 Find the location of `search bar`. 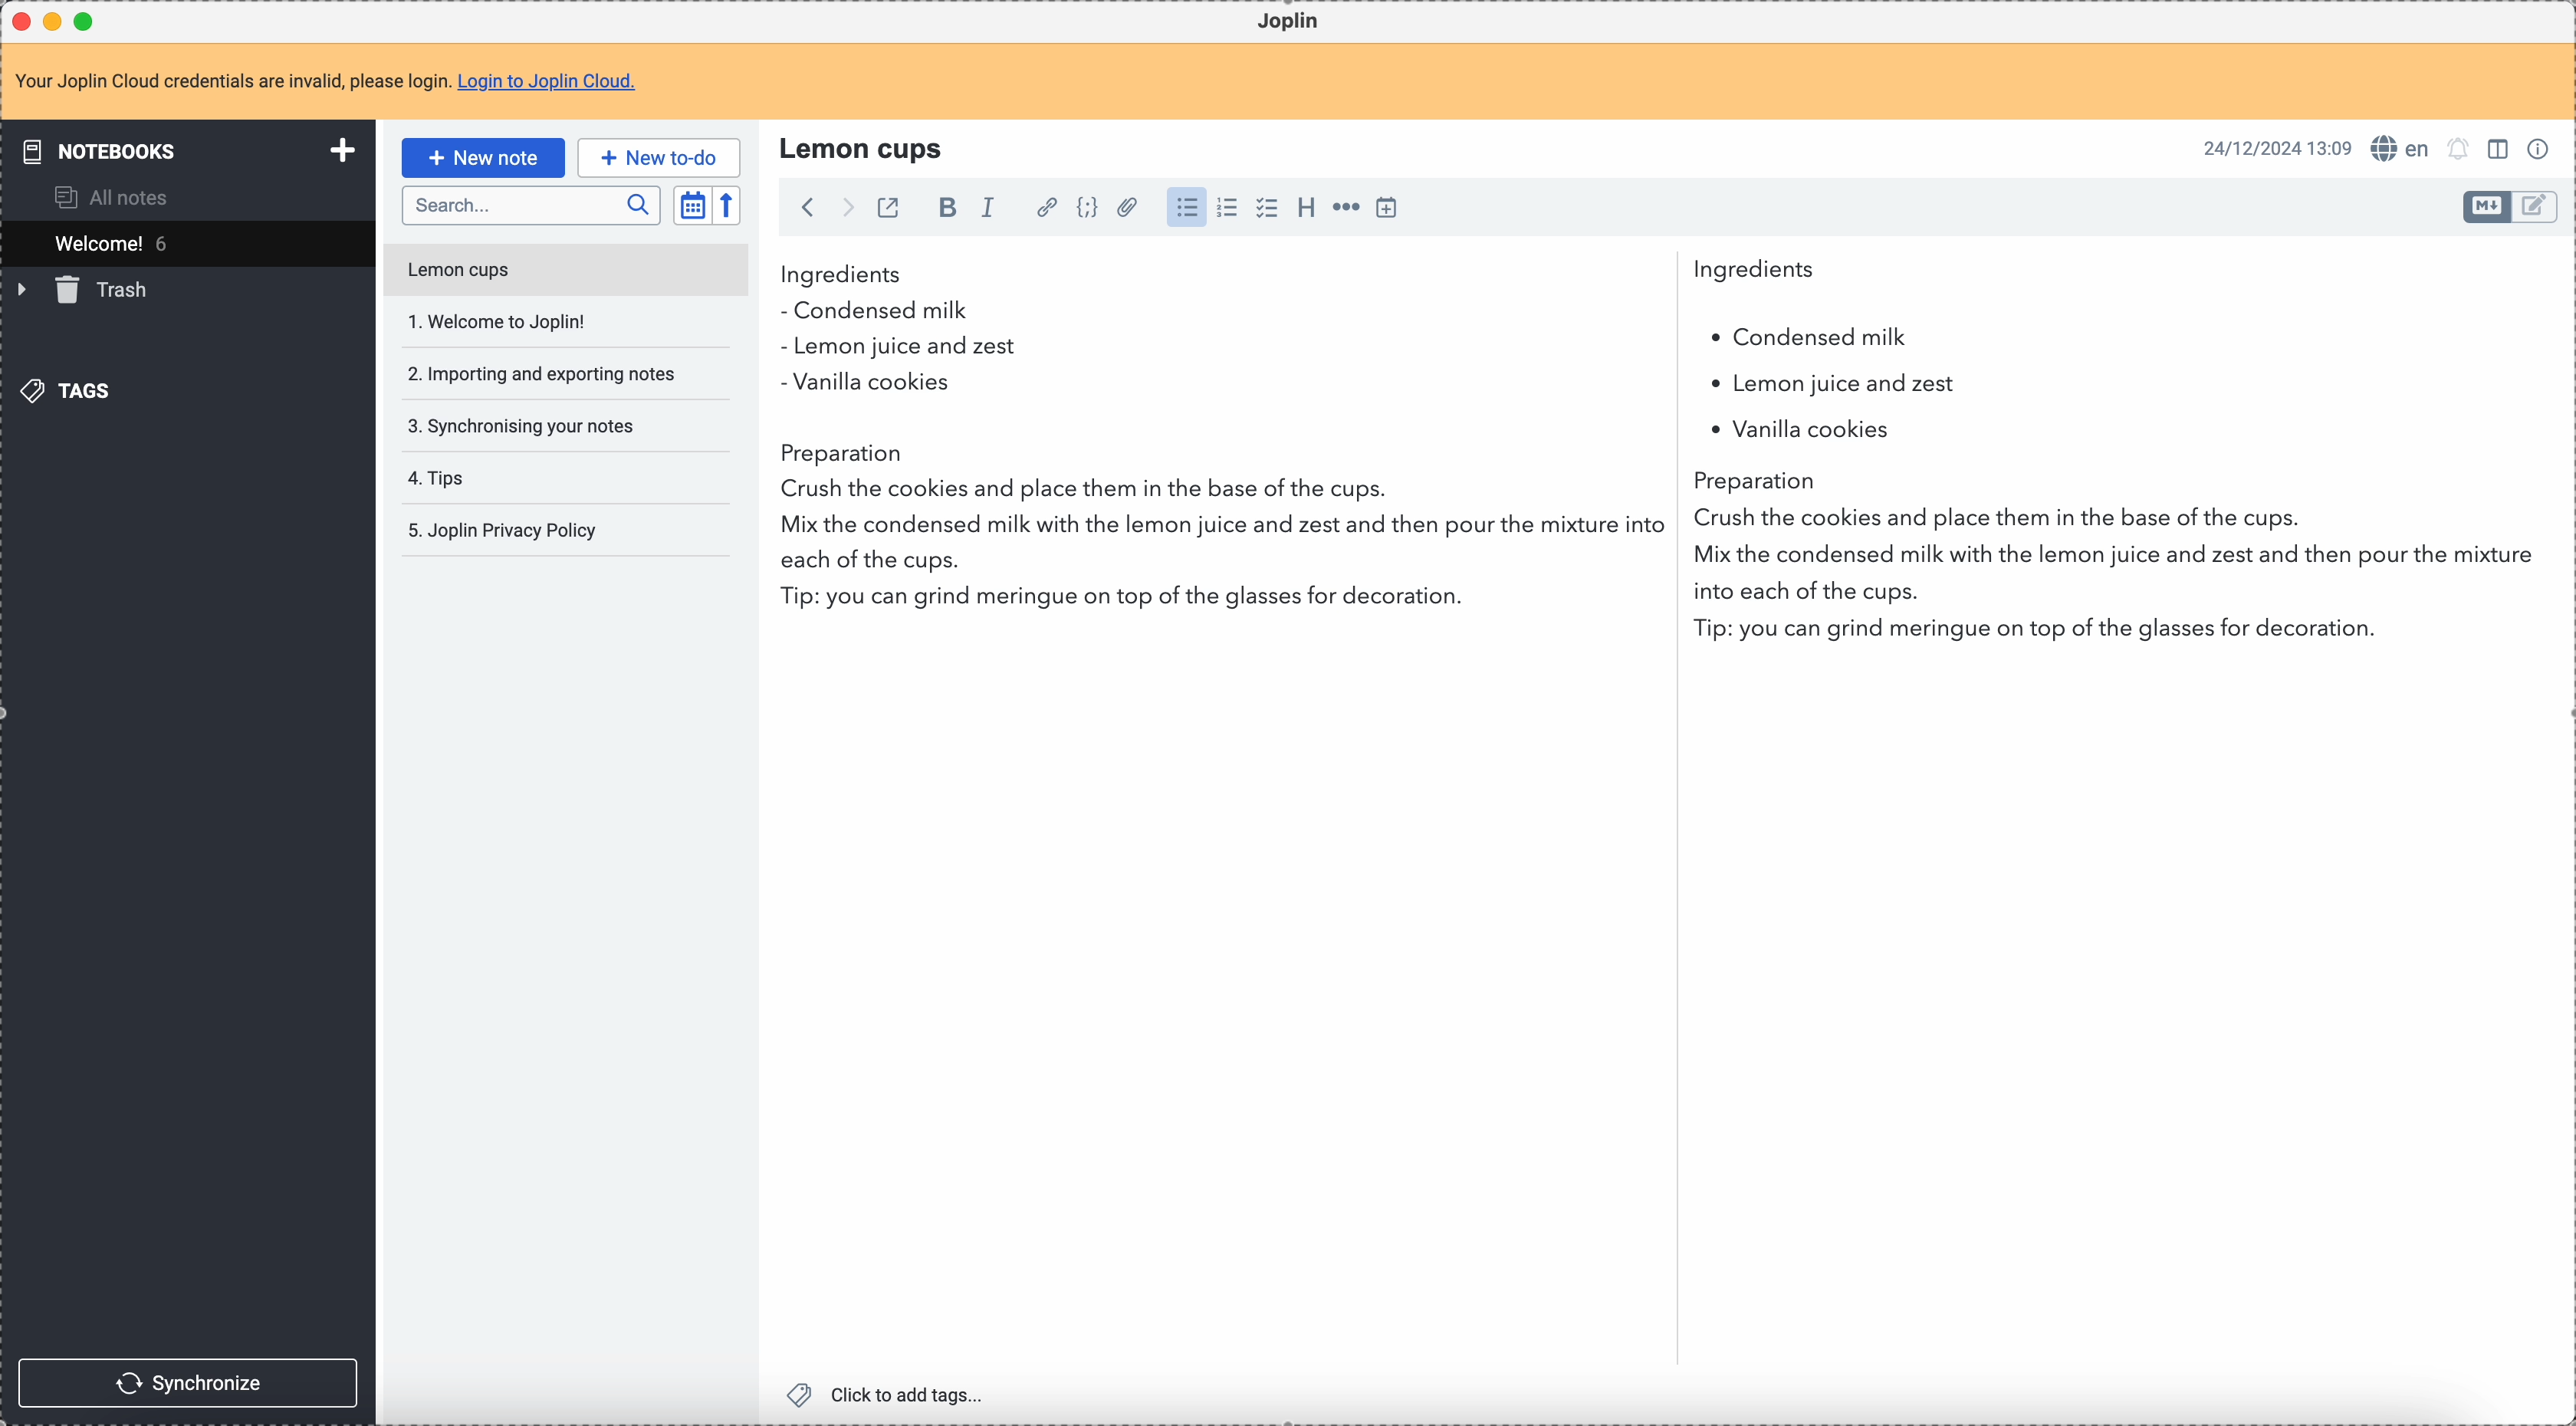

search bar is located at coordinates (530, 206).